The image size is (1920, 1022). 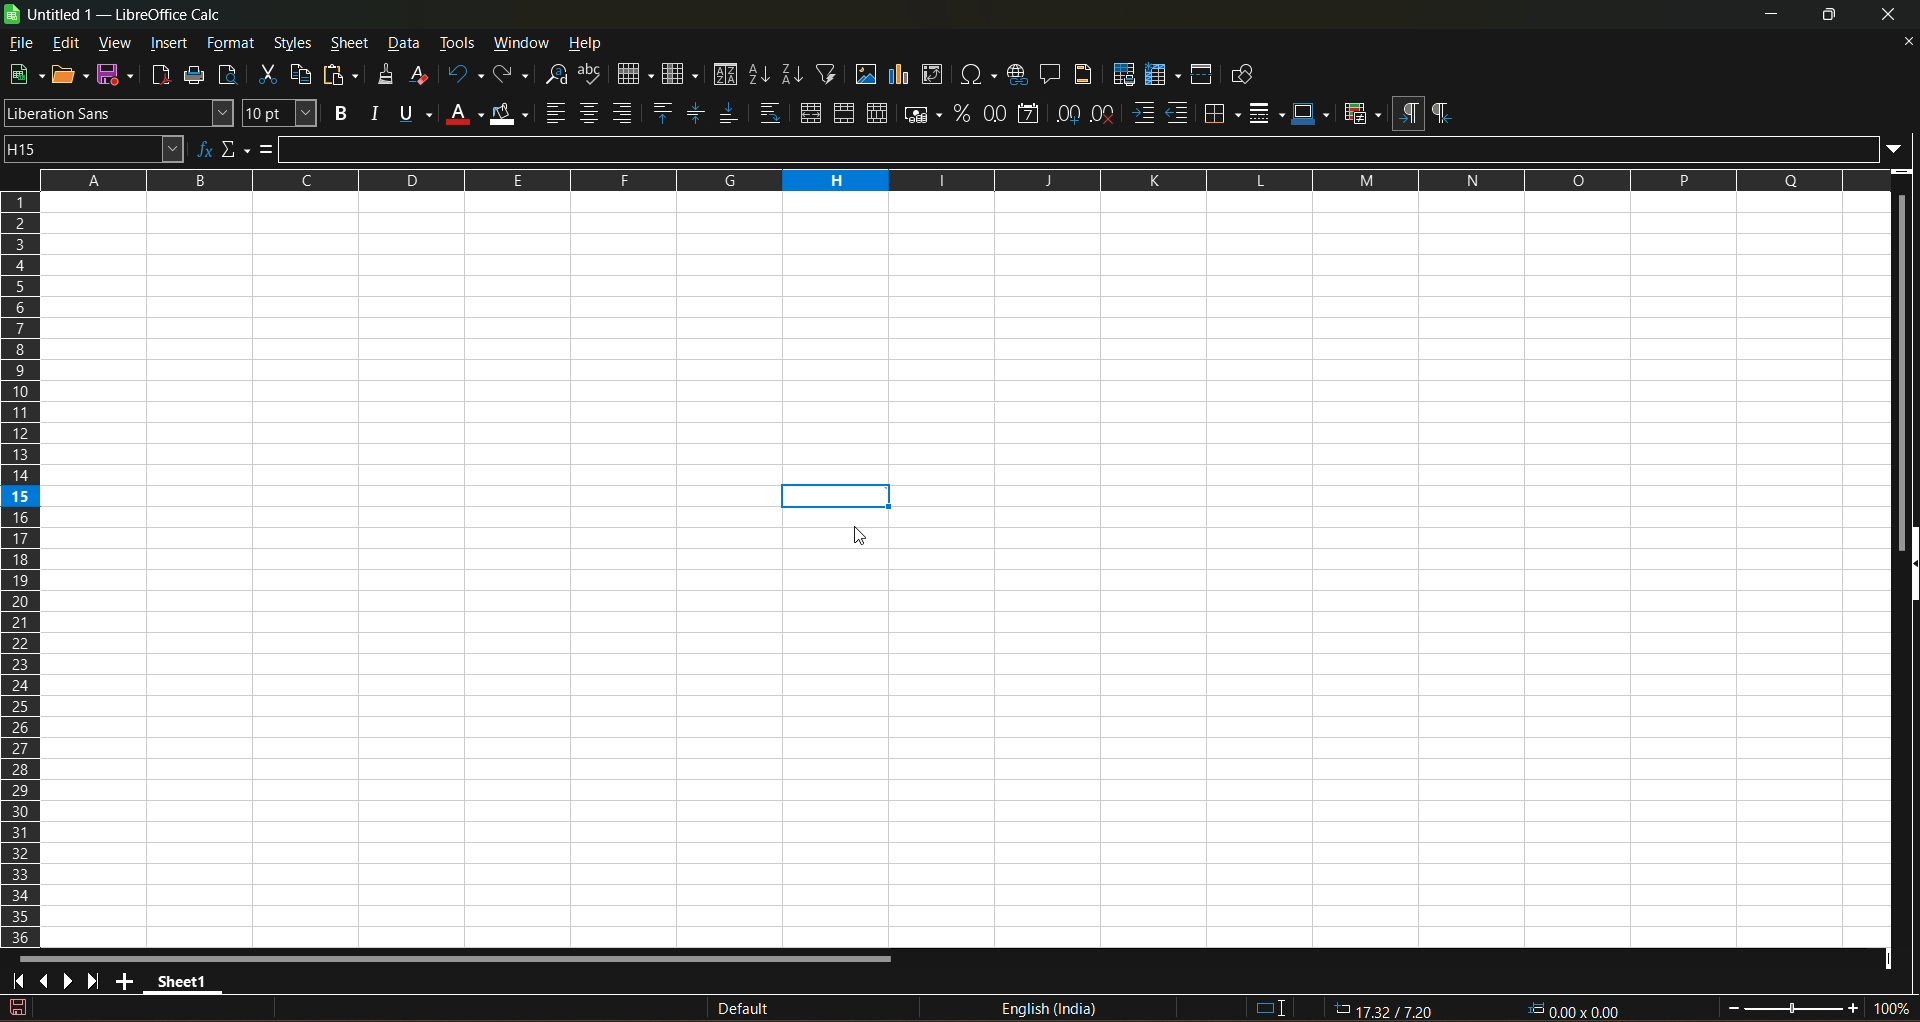 I want to click on unmerge cells, so click(x=877, y=112).